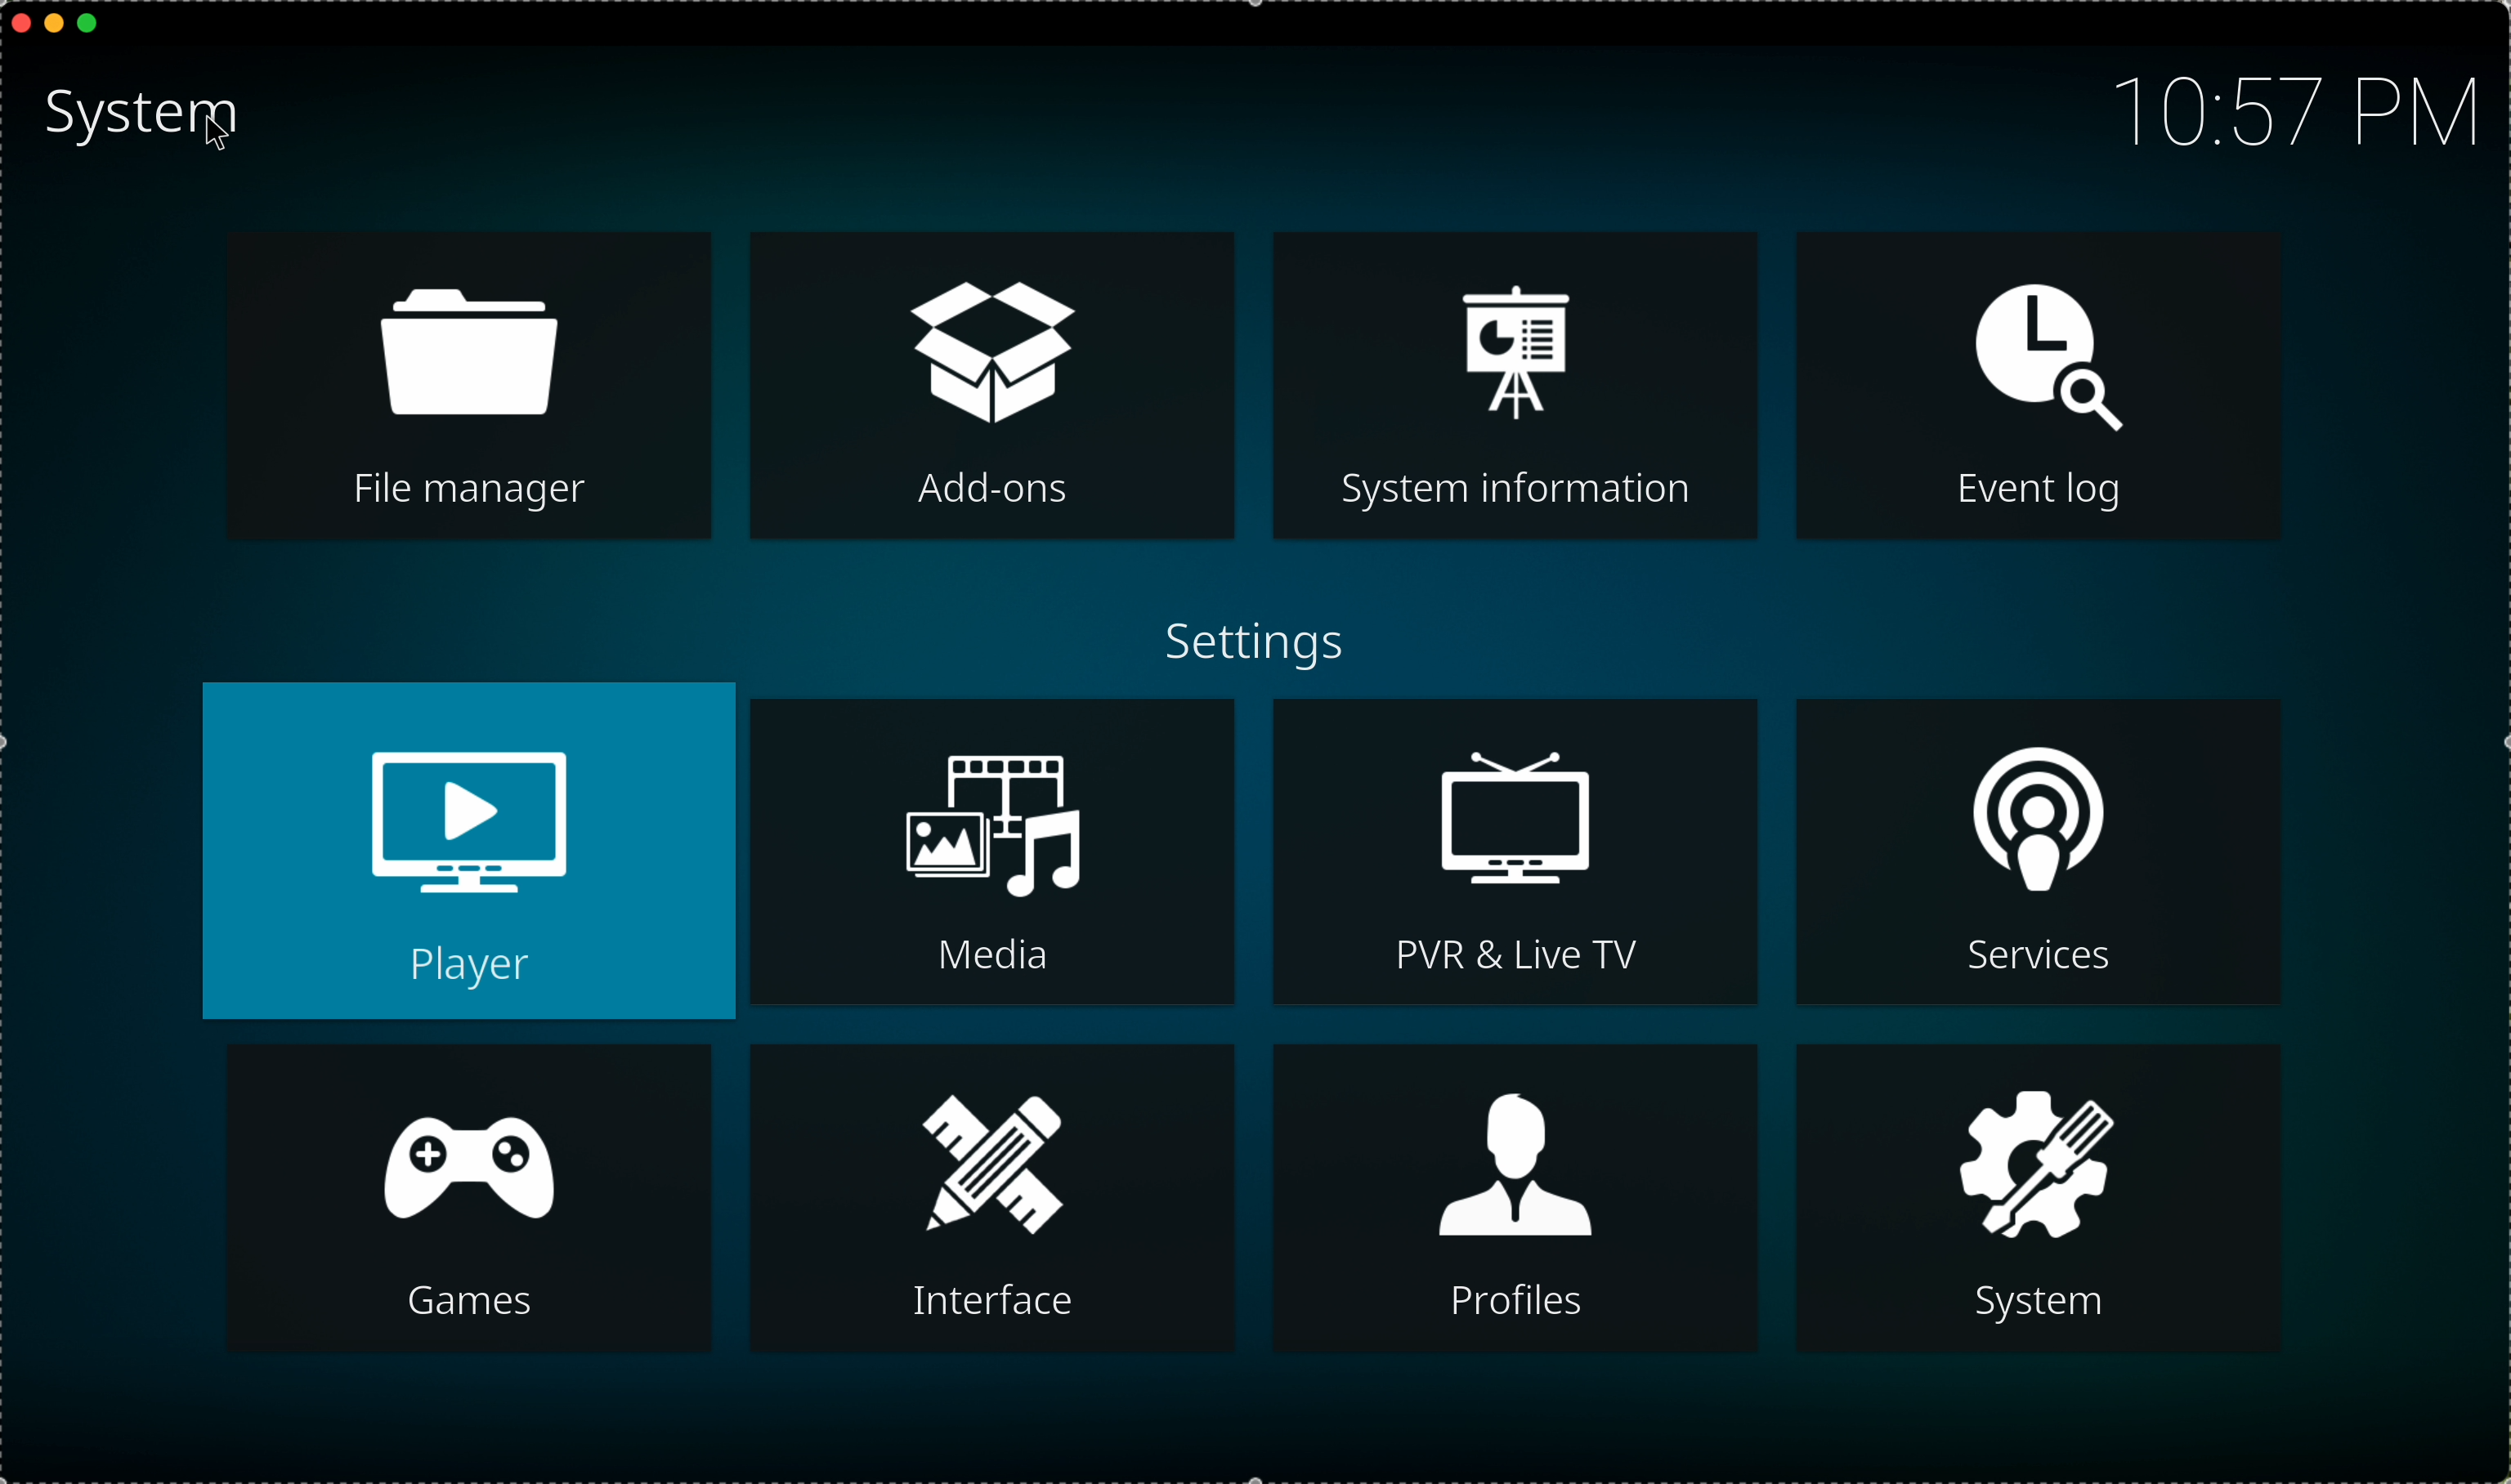  What do you see at coordinates (2046, 1195) in the screenshot?
I see `system` at bounding box center [2046, 1195].